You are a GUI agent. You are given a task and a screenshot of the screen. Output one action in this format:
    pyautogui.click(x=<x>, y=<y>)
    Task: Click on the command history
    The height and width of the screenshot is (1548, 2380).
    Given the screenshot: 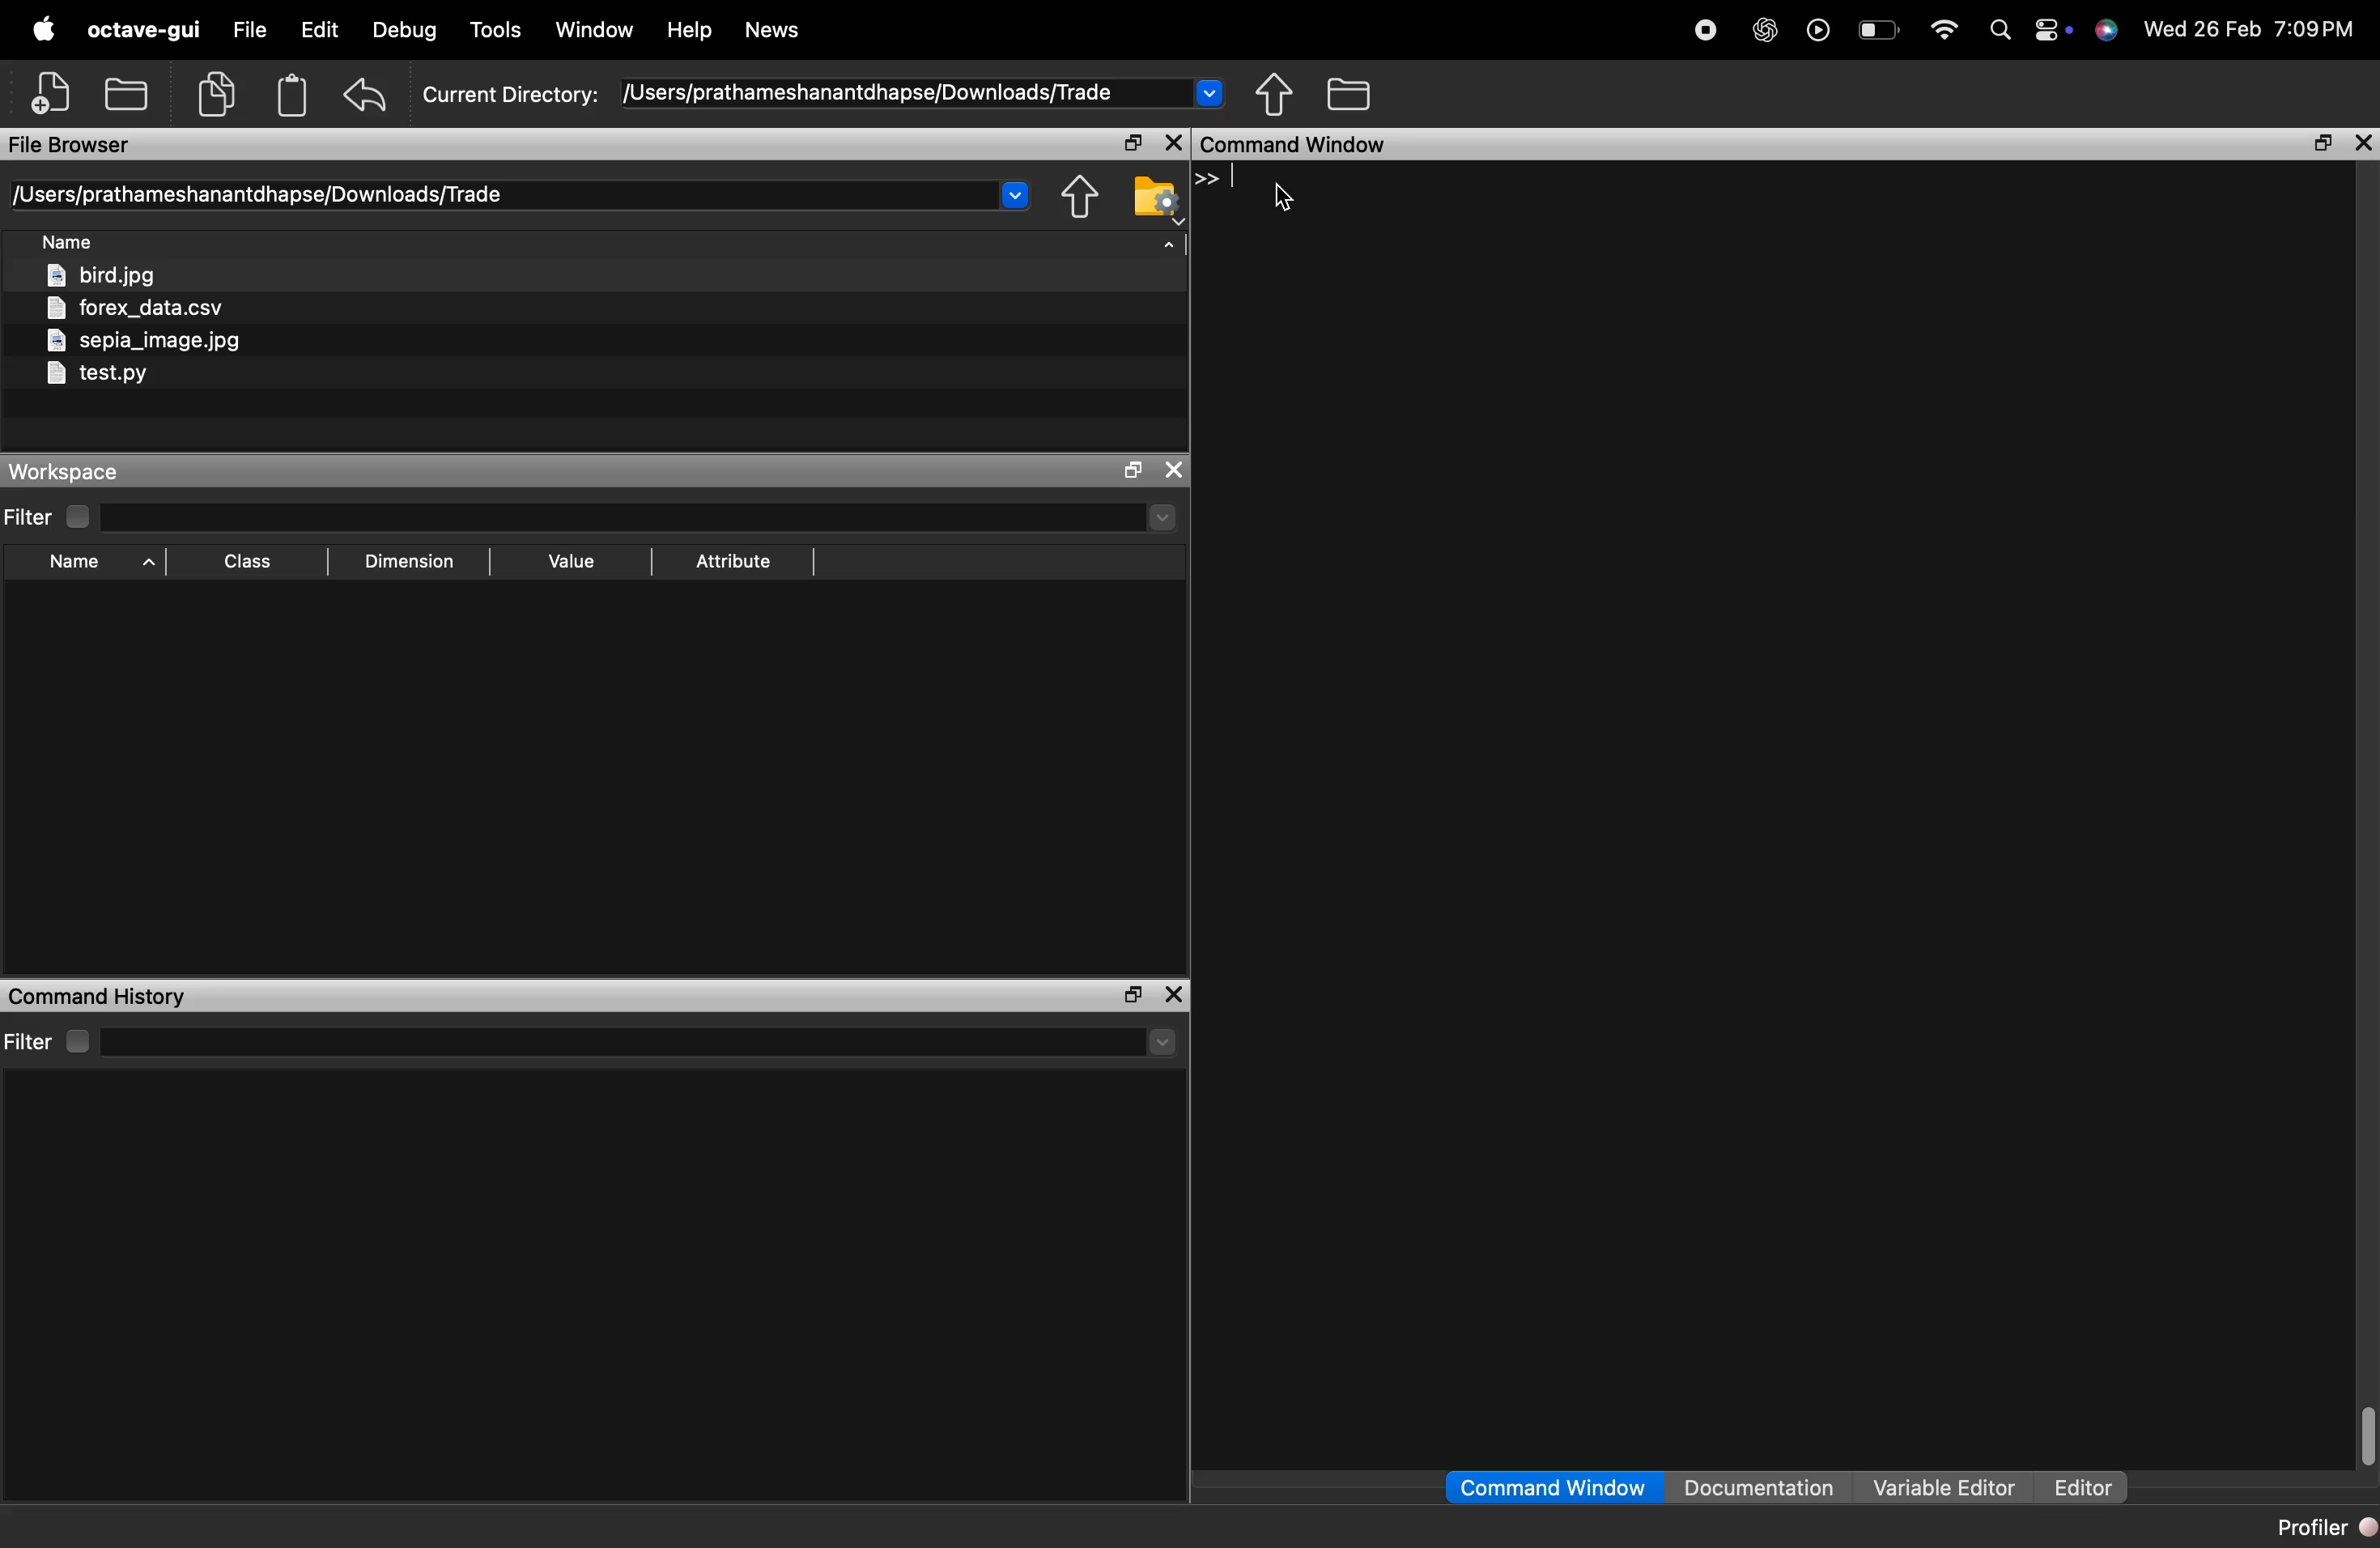 What is the action you would take?
    pyautogui.click(x=105, y=997)
    